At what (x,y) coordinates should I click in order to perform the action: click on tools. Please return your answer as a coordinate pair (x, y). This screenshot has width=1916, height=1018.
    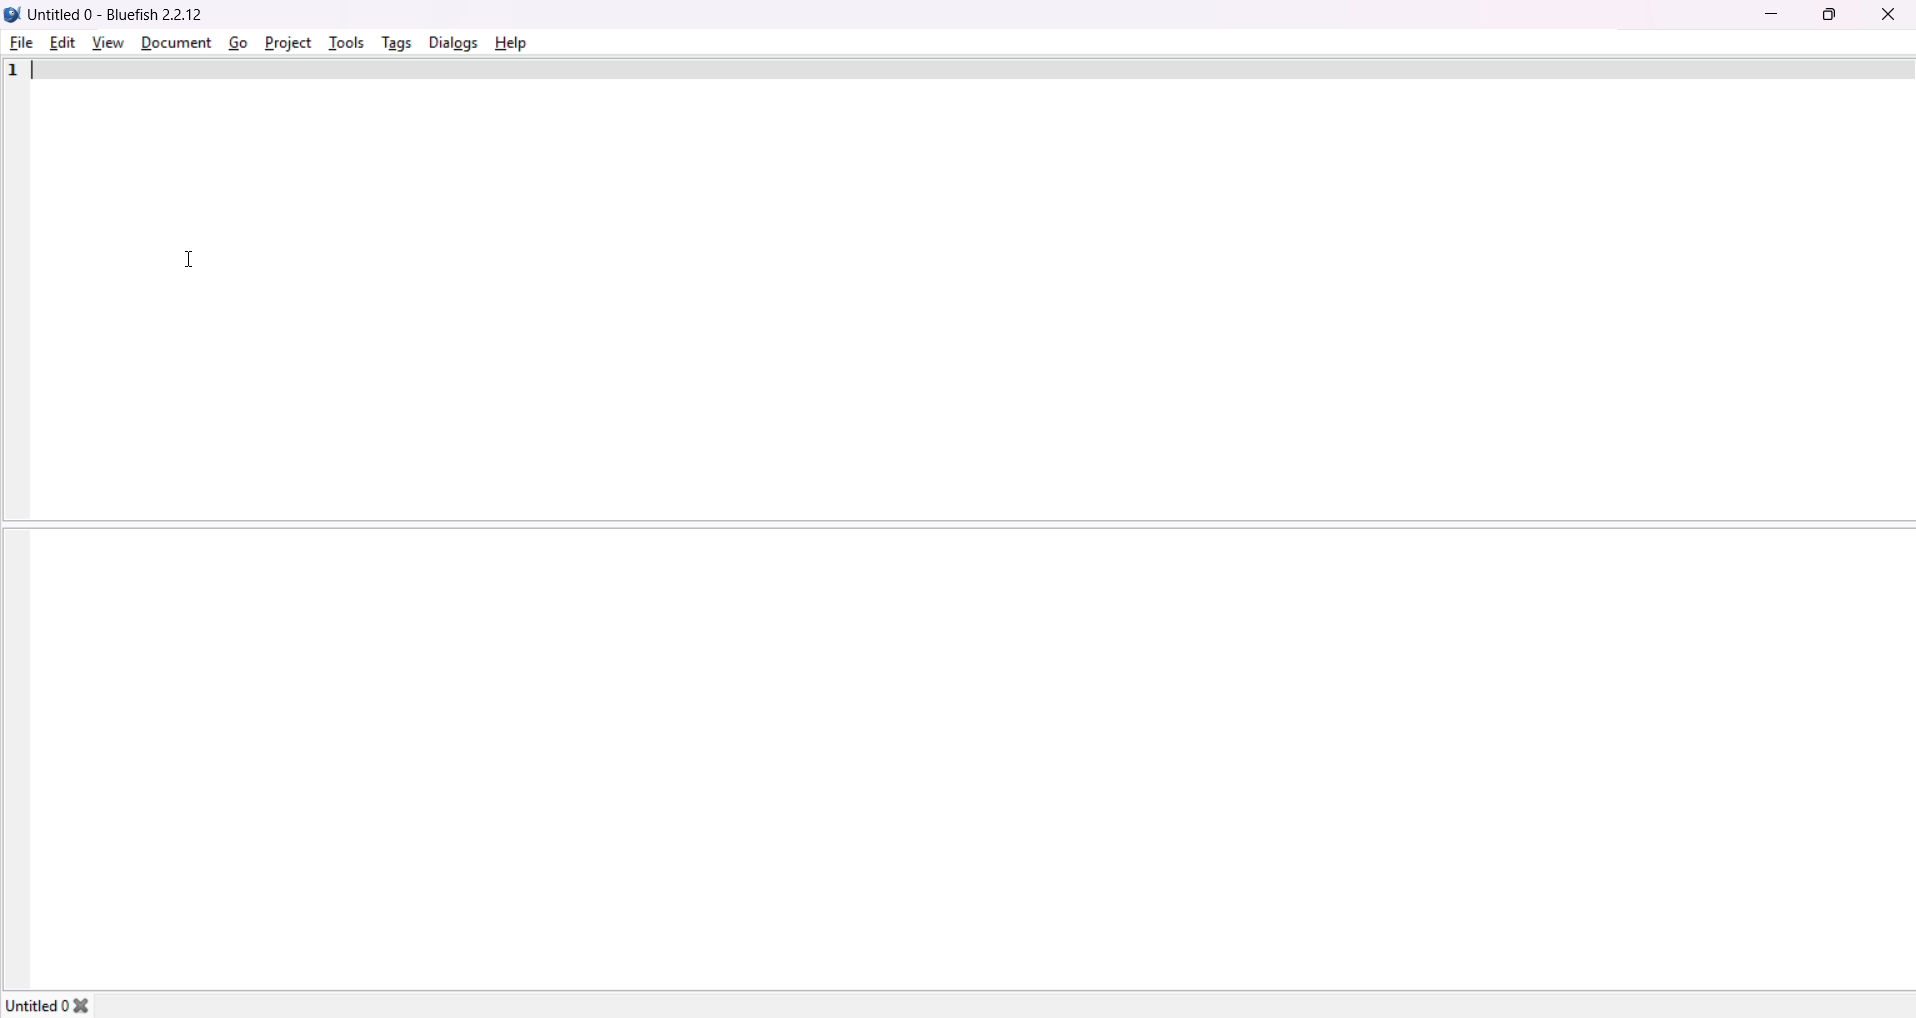
    Looking at the image, I should click on (346, 40).